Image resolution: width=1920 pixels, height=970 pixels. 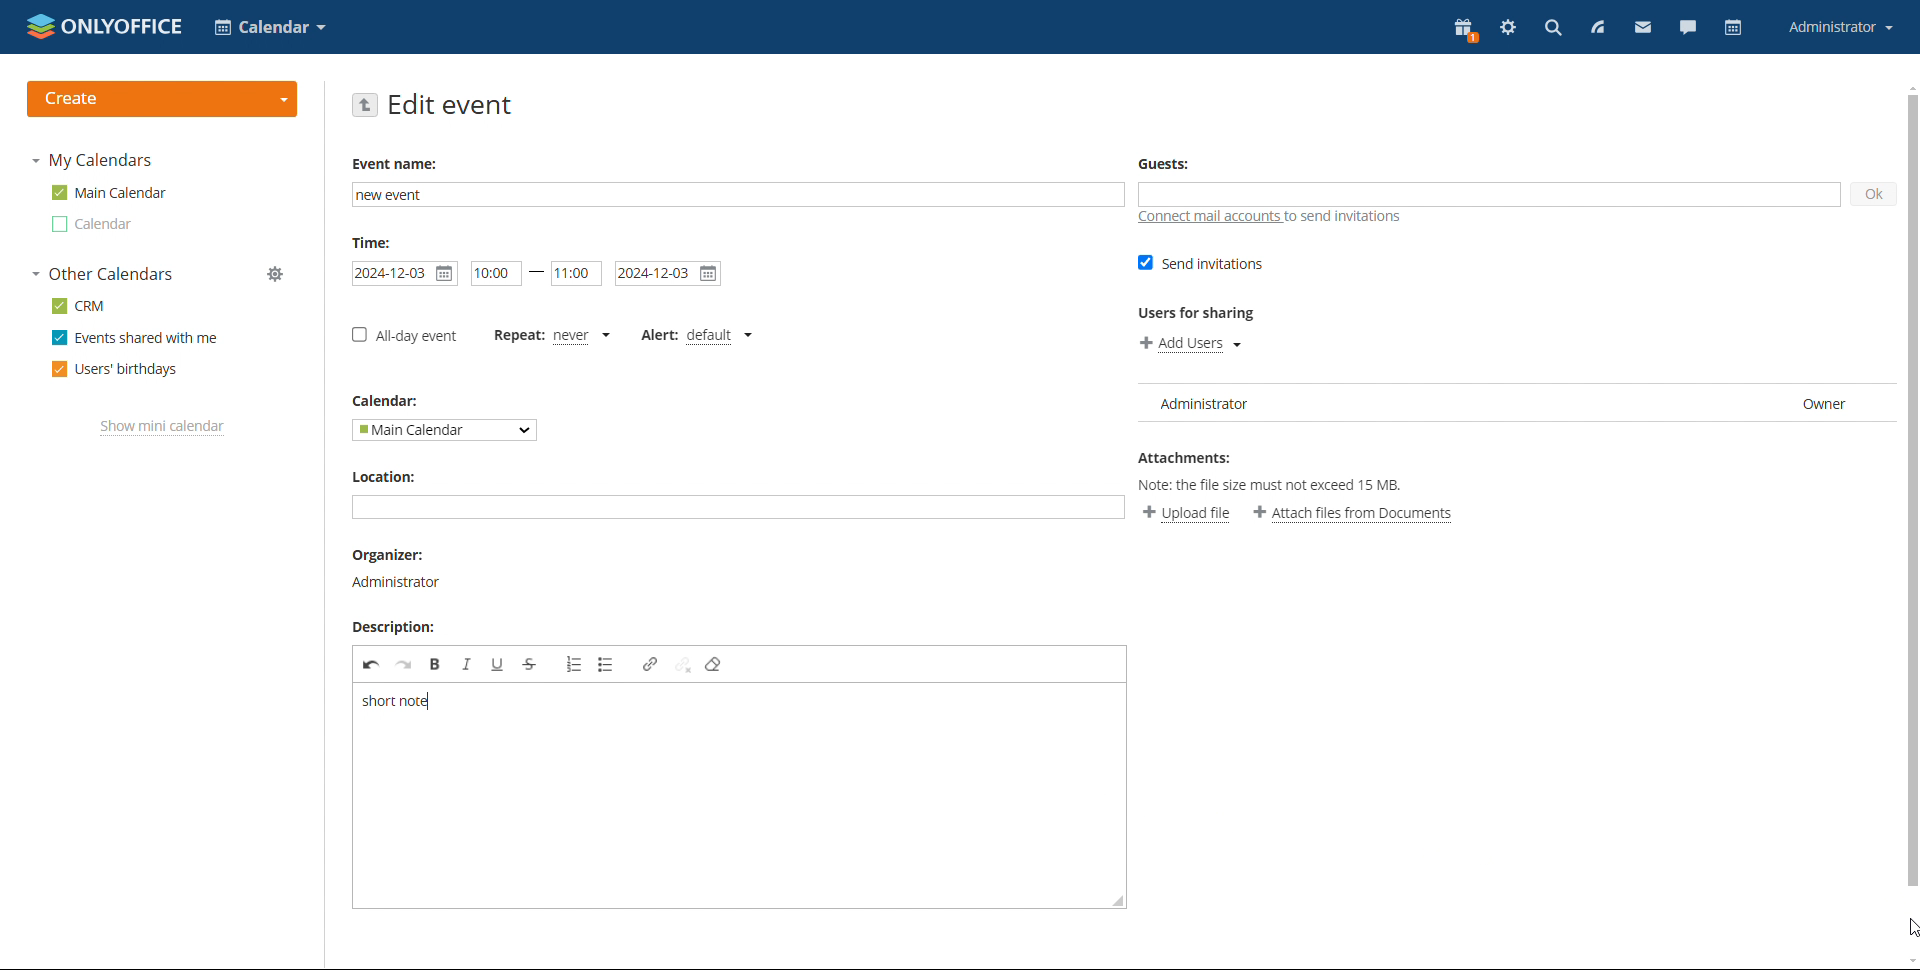 I want to click on settings, so click(x=1509, y=27).